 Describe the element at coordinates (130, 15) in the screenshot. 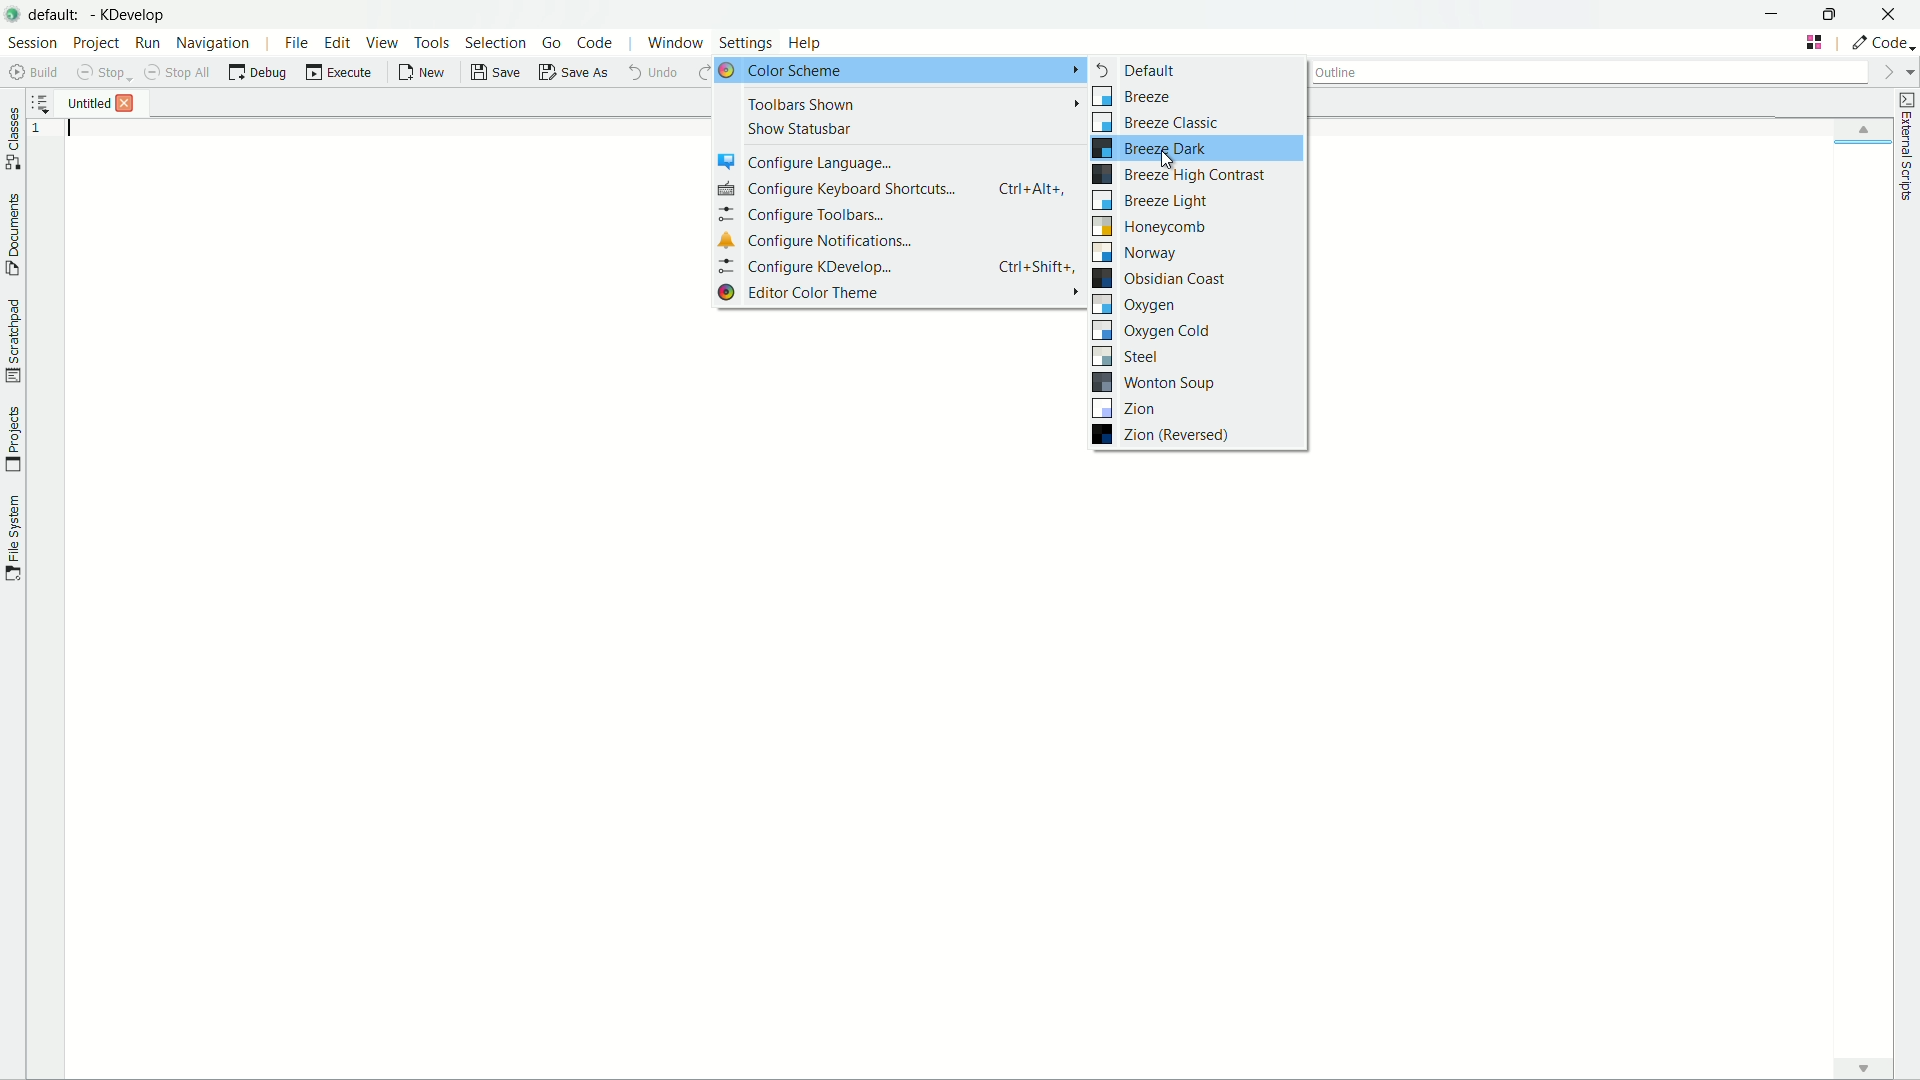

I see `kdevelop` at that location.